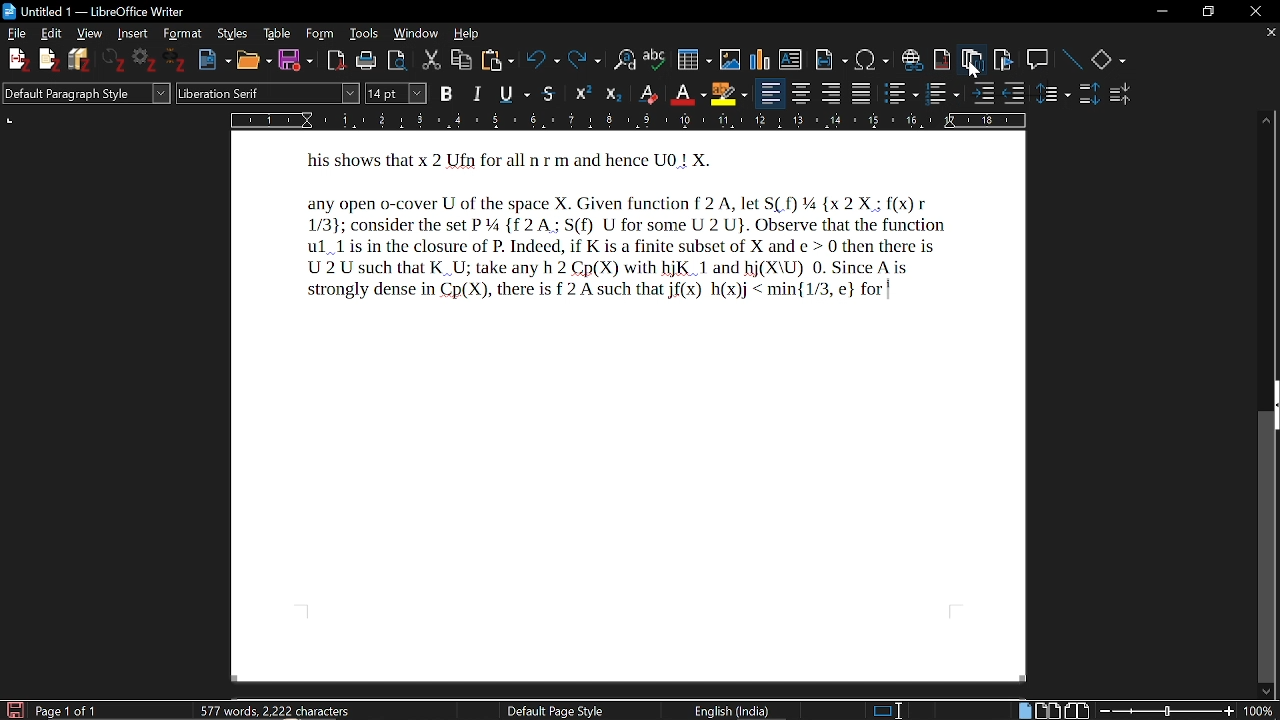 The width and height of the screenshot is (1280, 720). Describe the element at coordinates (1005, 64) in the screenshot. I see `Insert bookmark` at that location.